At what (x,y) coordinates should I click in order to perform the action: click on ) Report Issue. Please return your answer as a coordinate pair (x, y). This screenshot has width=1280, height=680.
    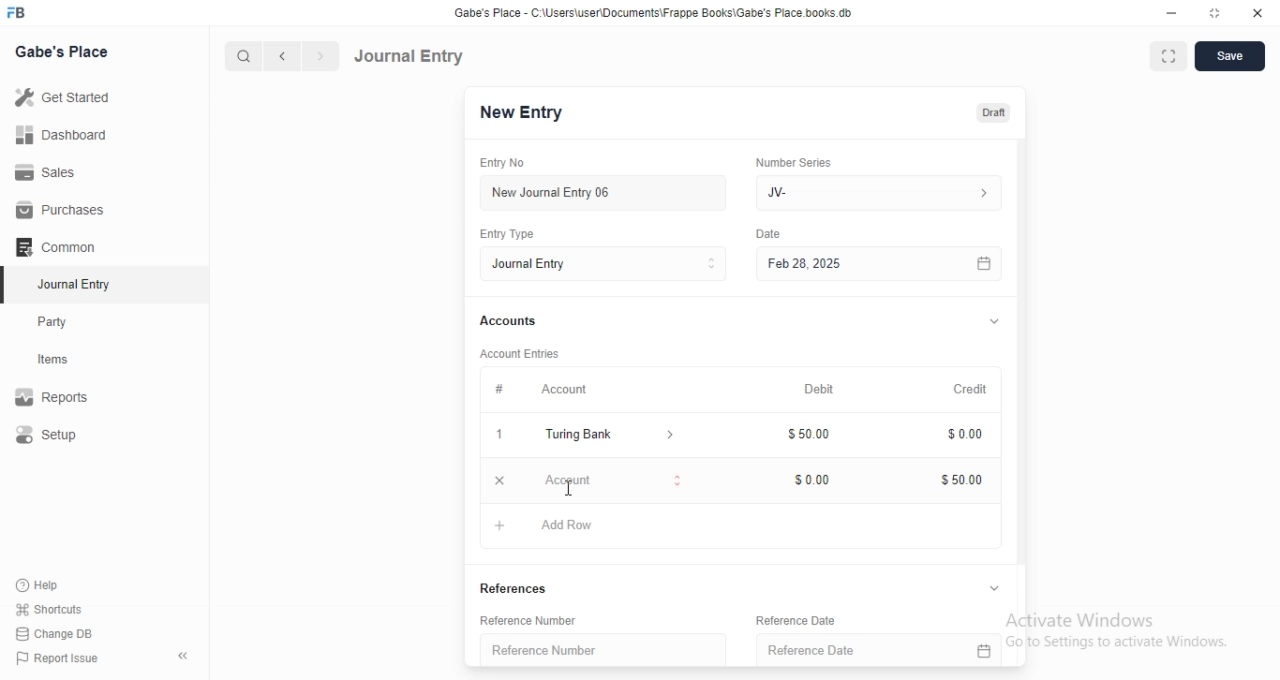
    Looking at the image, I should click on (59, 659).